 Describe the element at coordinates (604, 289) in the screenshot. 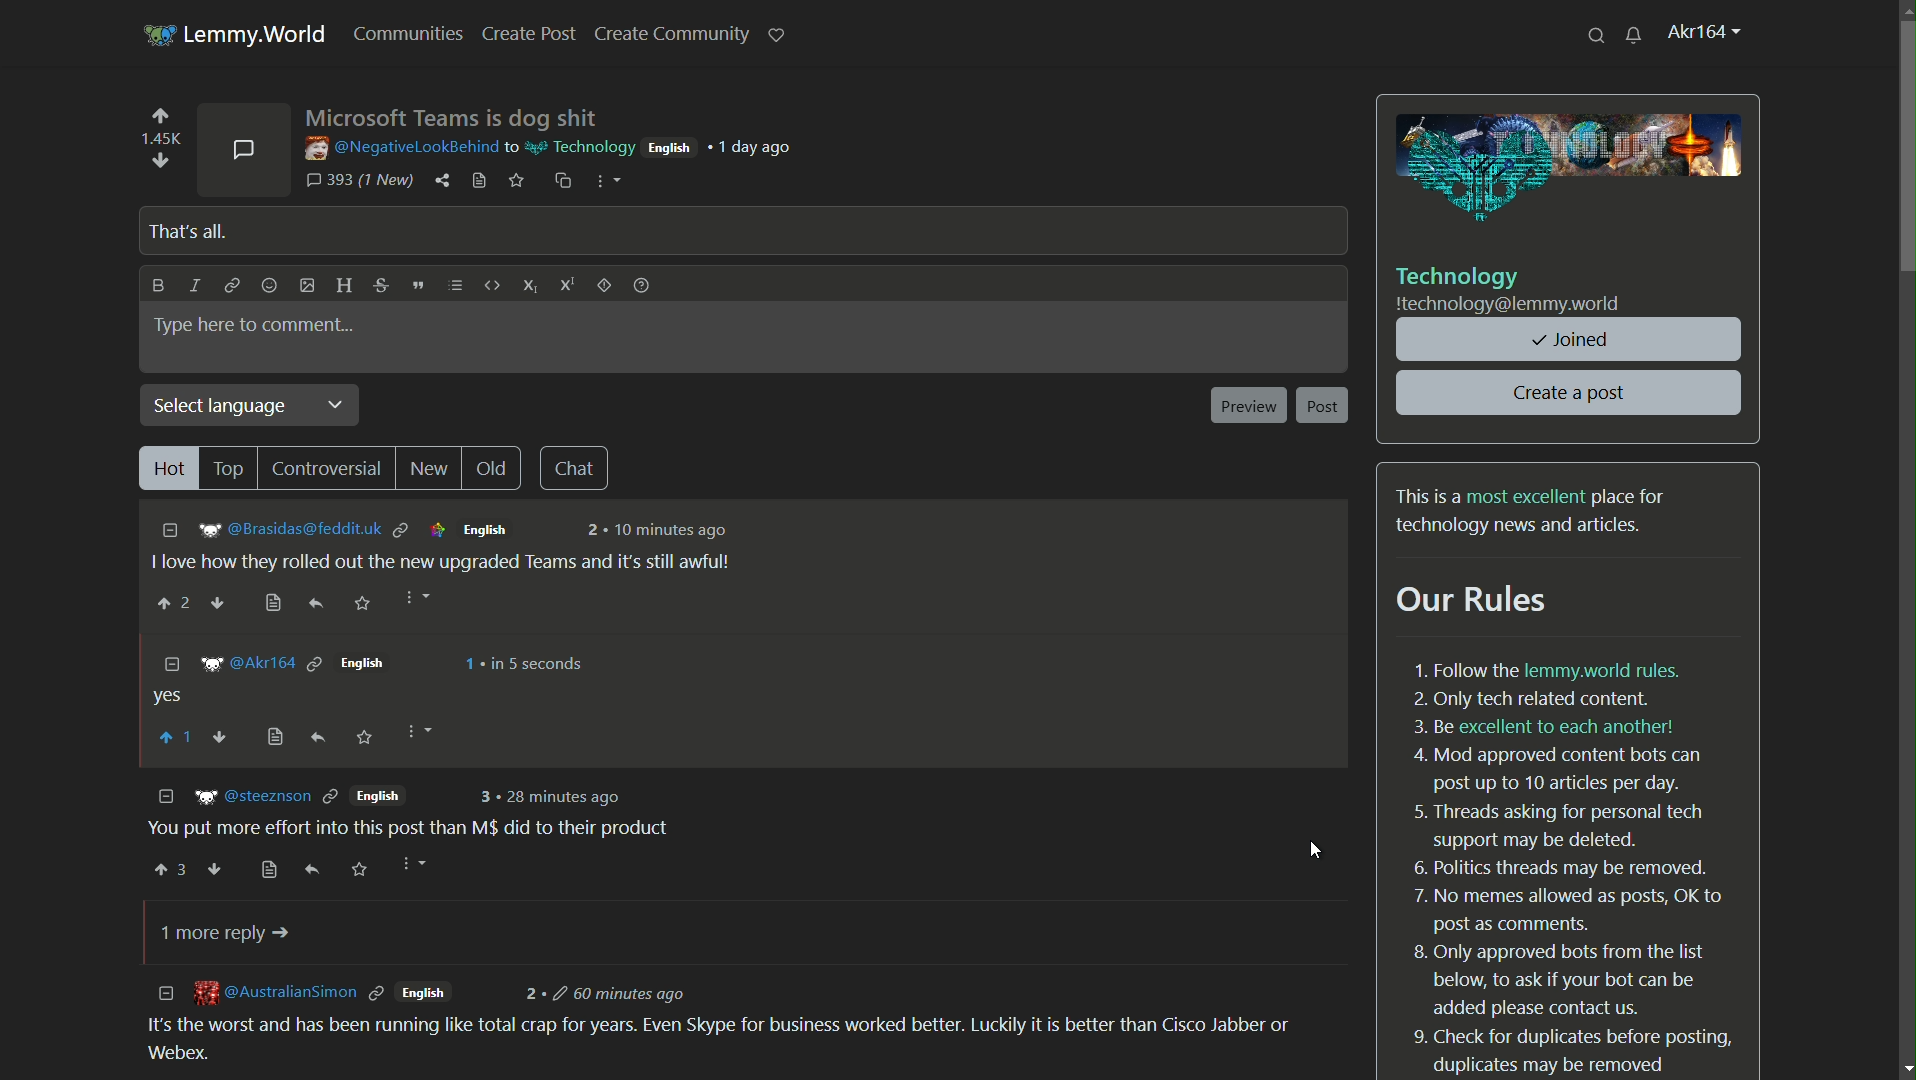

I see `spoiler` at that location.